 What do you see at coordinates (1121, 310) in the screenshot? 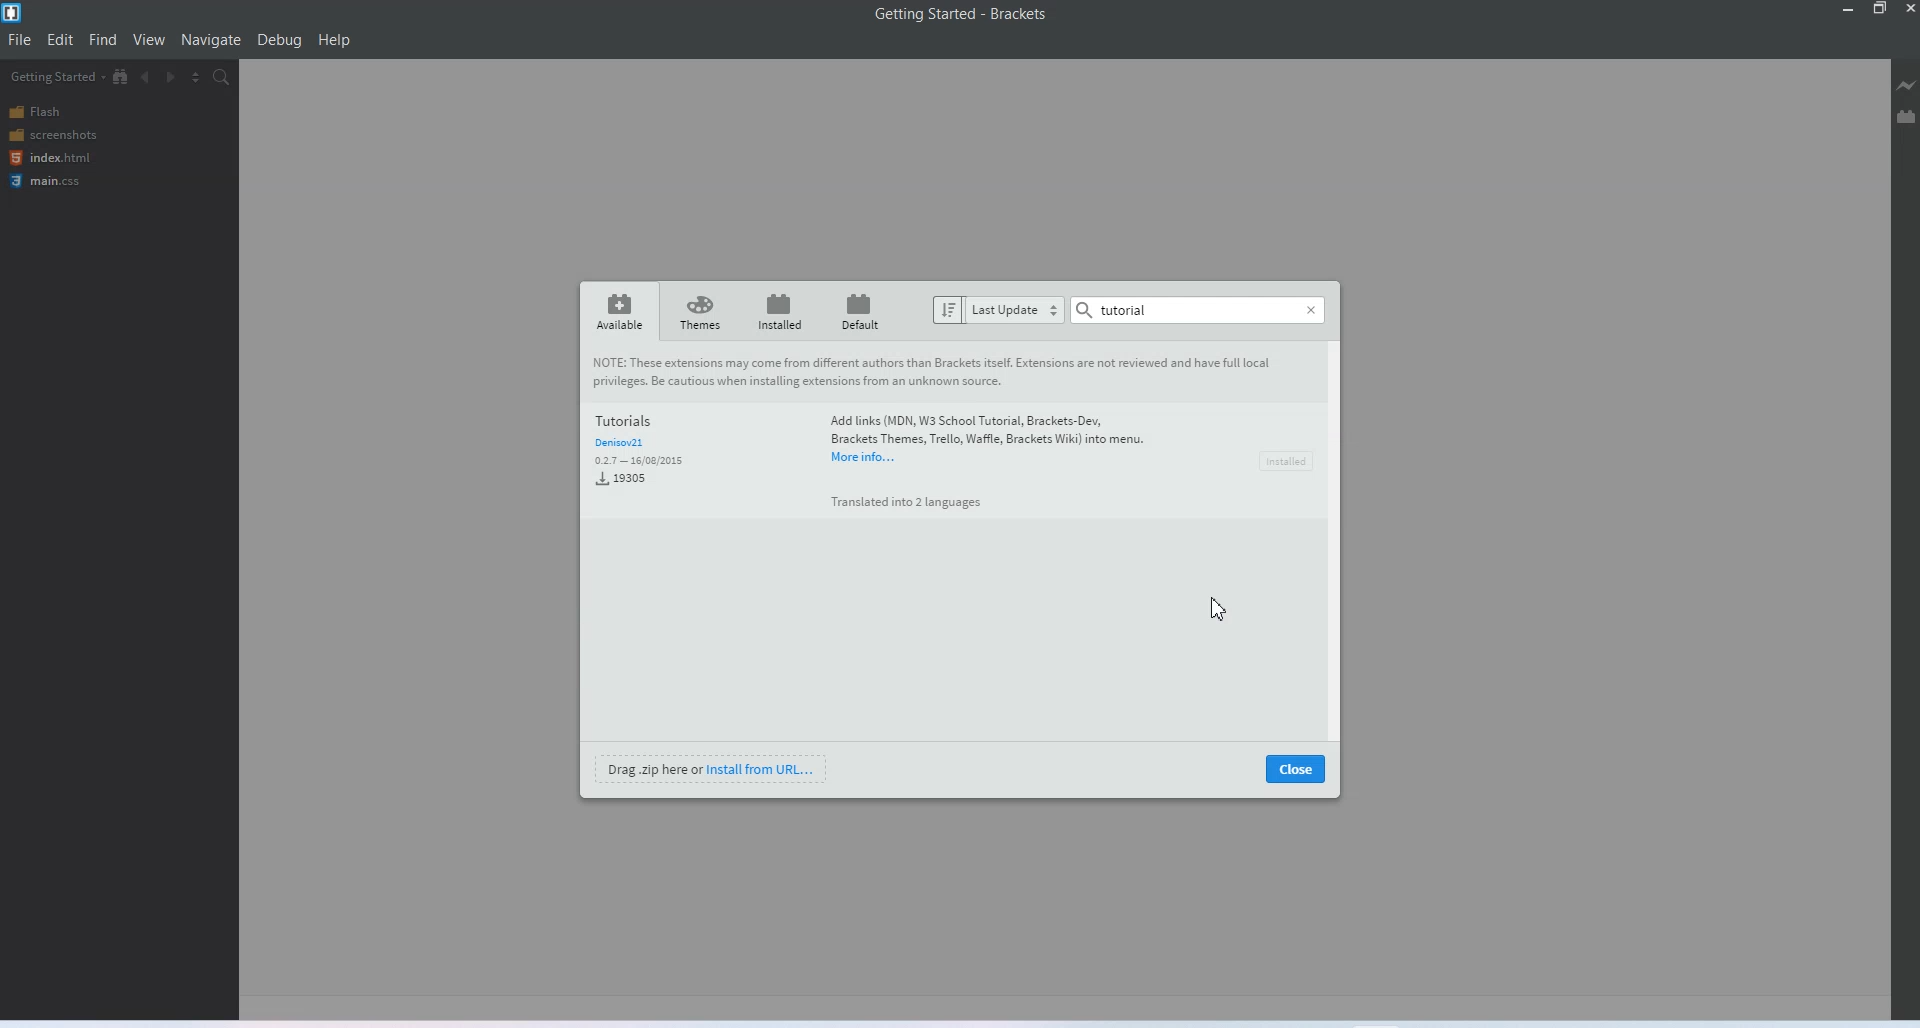
I see `Tutorial` at bounding box center [1121, 310].